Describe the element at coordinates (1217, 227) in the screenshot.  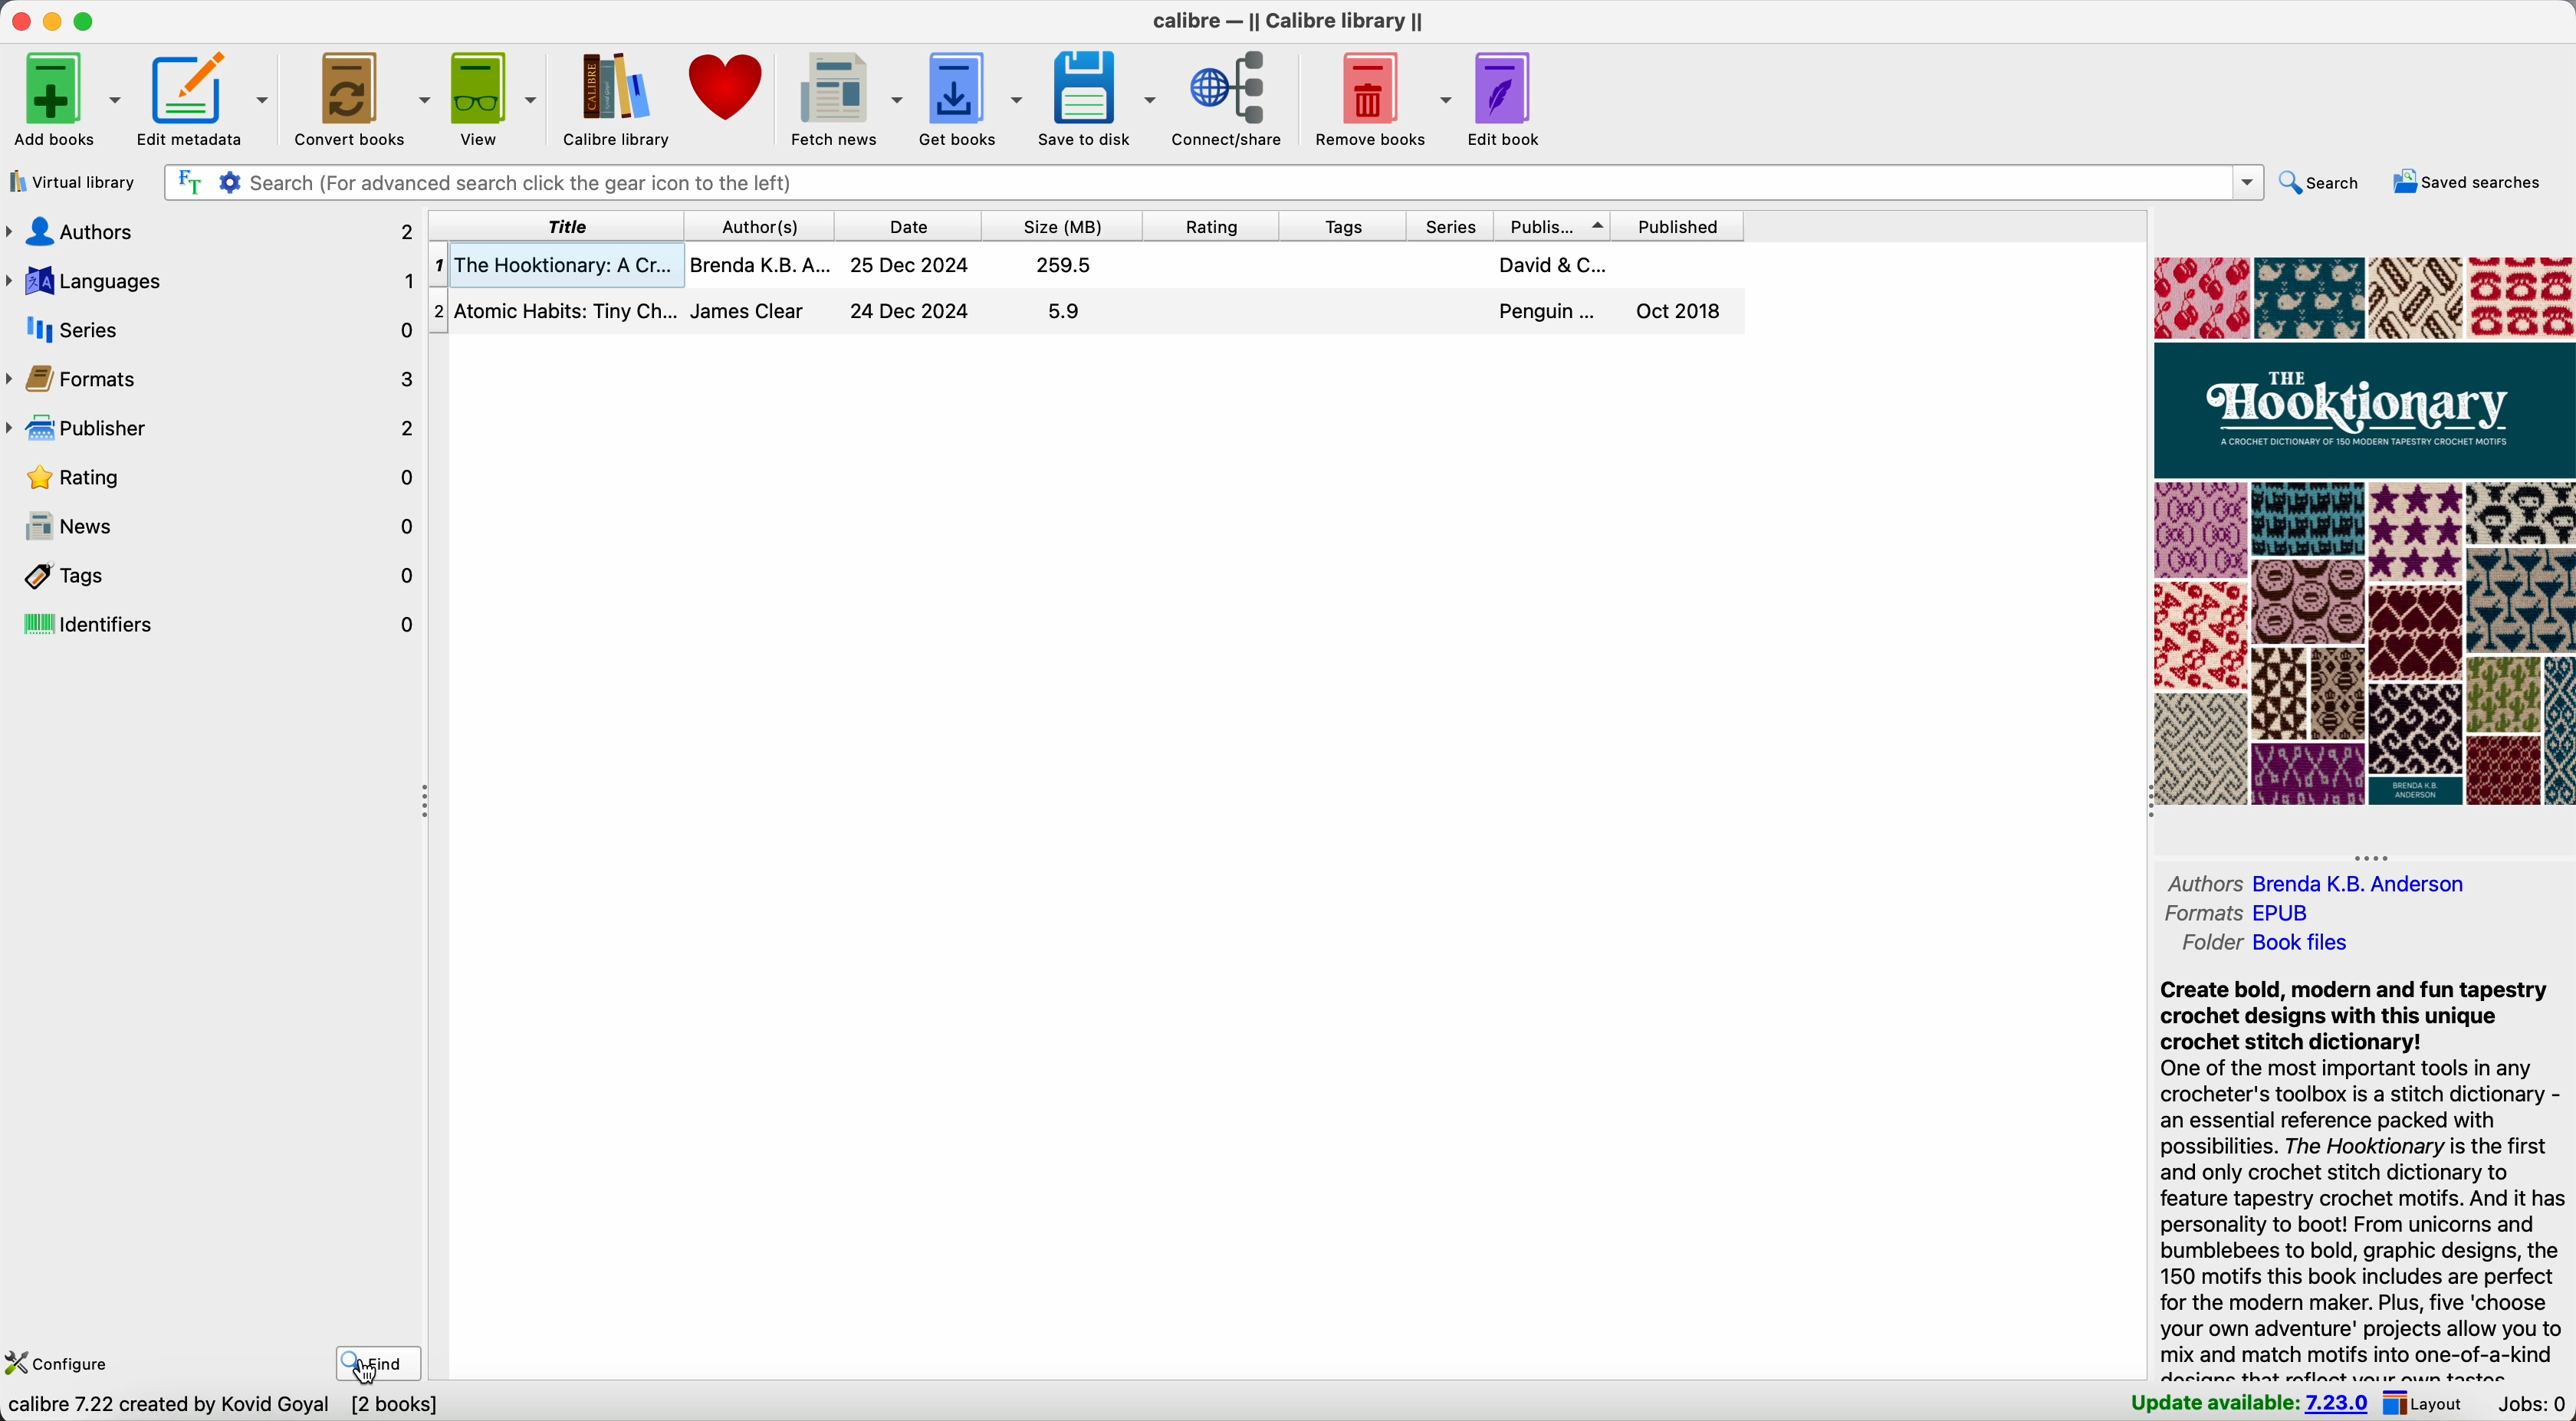
I see `rating` at that location.